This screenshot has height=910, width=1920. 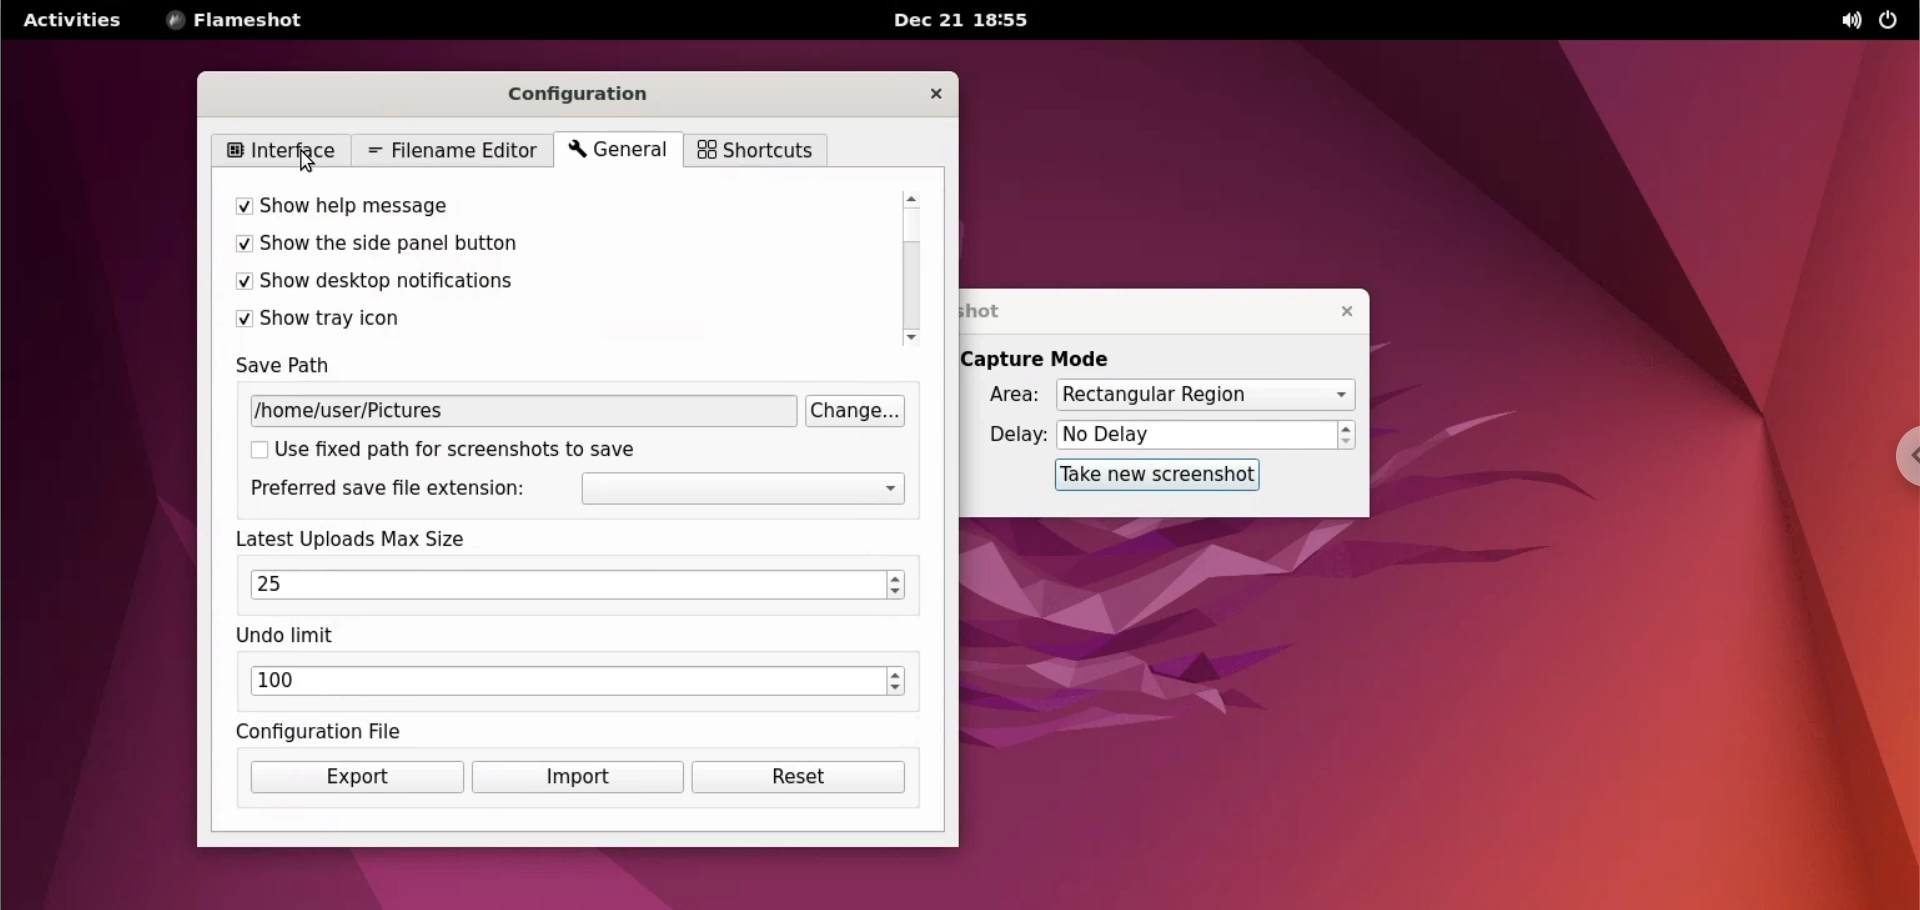 I want to click on chrome options, so click(x=1896, y=462).